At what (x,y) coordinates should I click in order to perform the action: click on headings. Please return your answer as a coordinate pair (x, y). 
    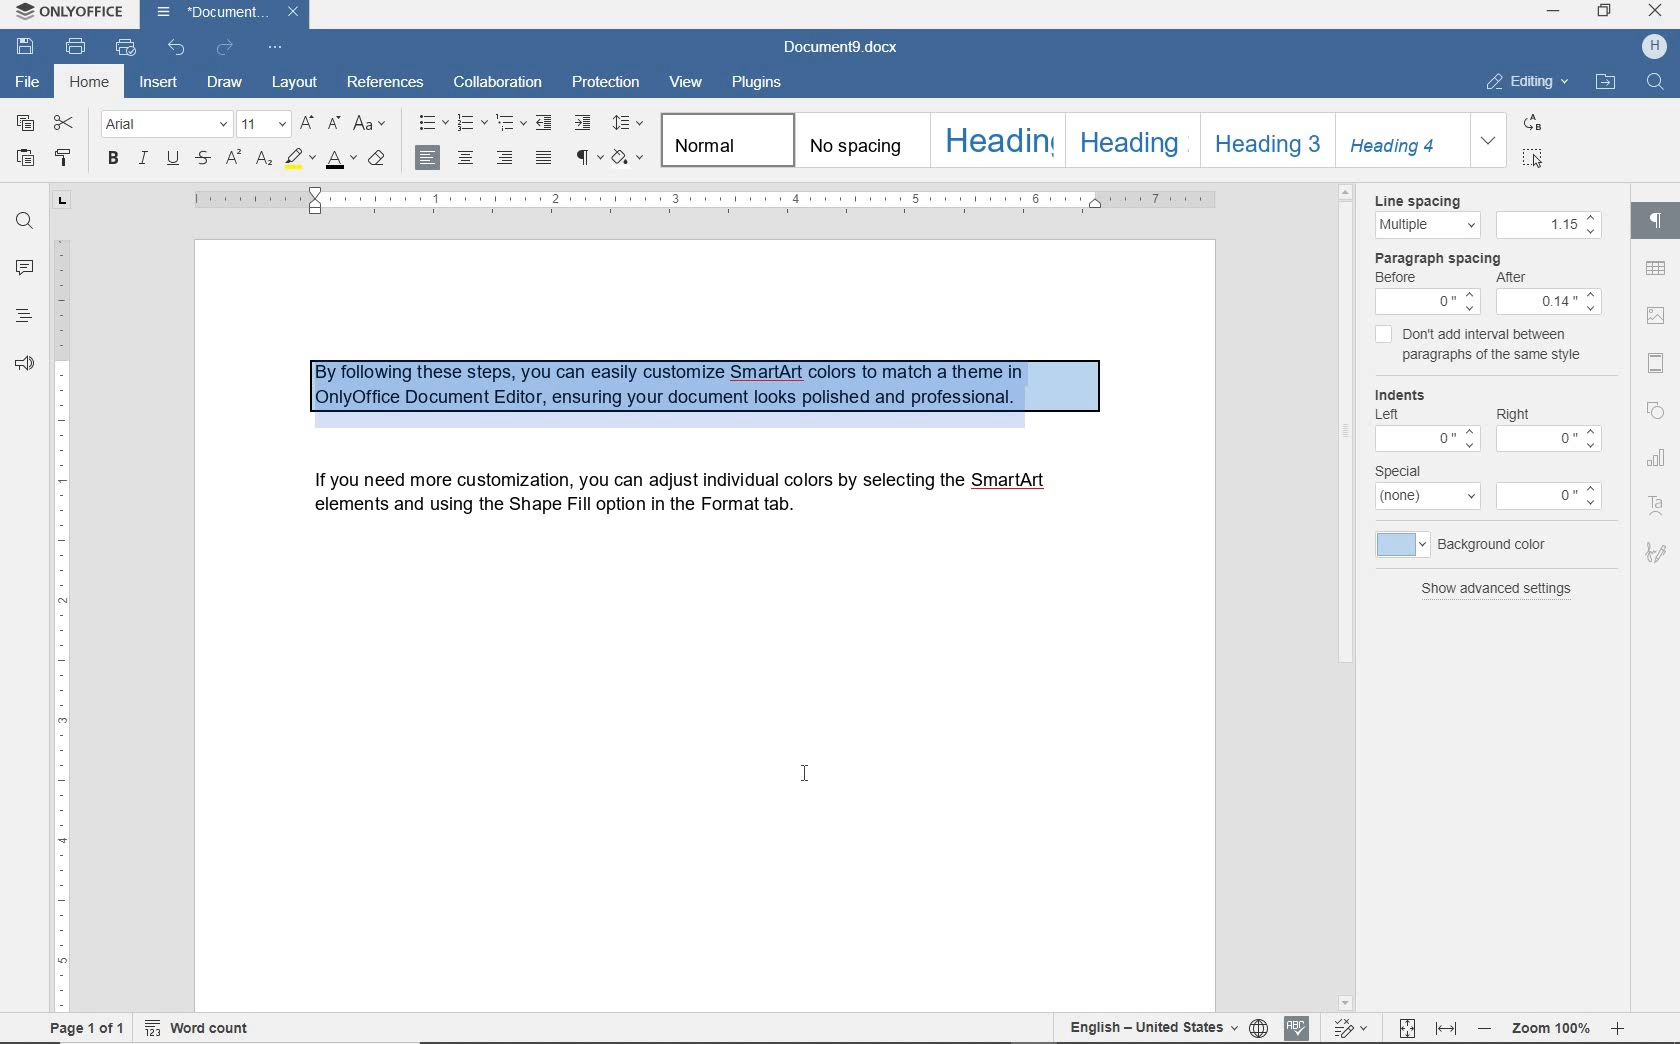
    Looking at the image, I should click on (24, 318).